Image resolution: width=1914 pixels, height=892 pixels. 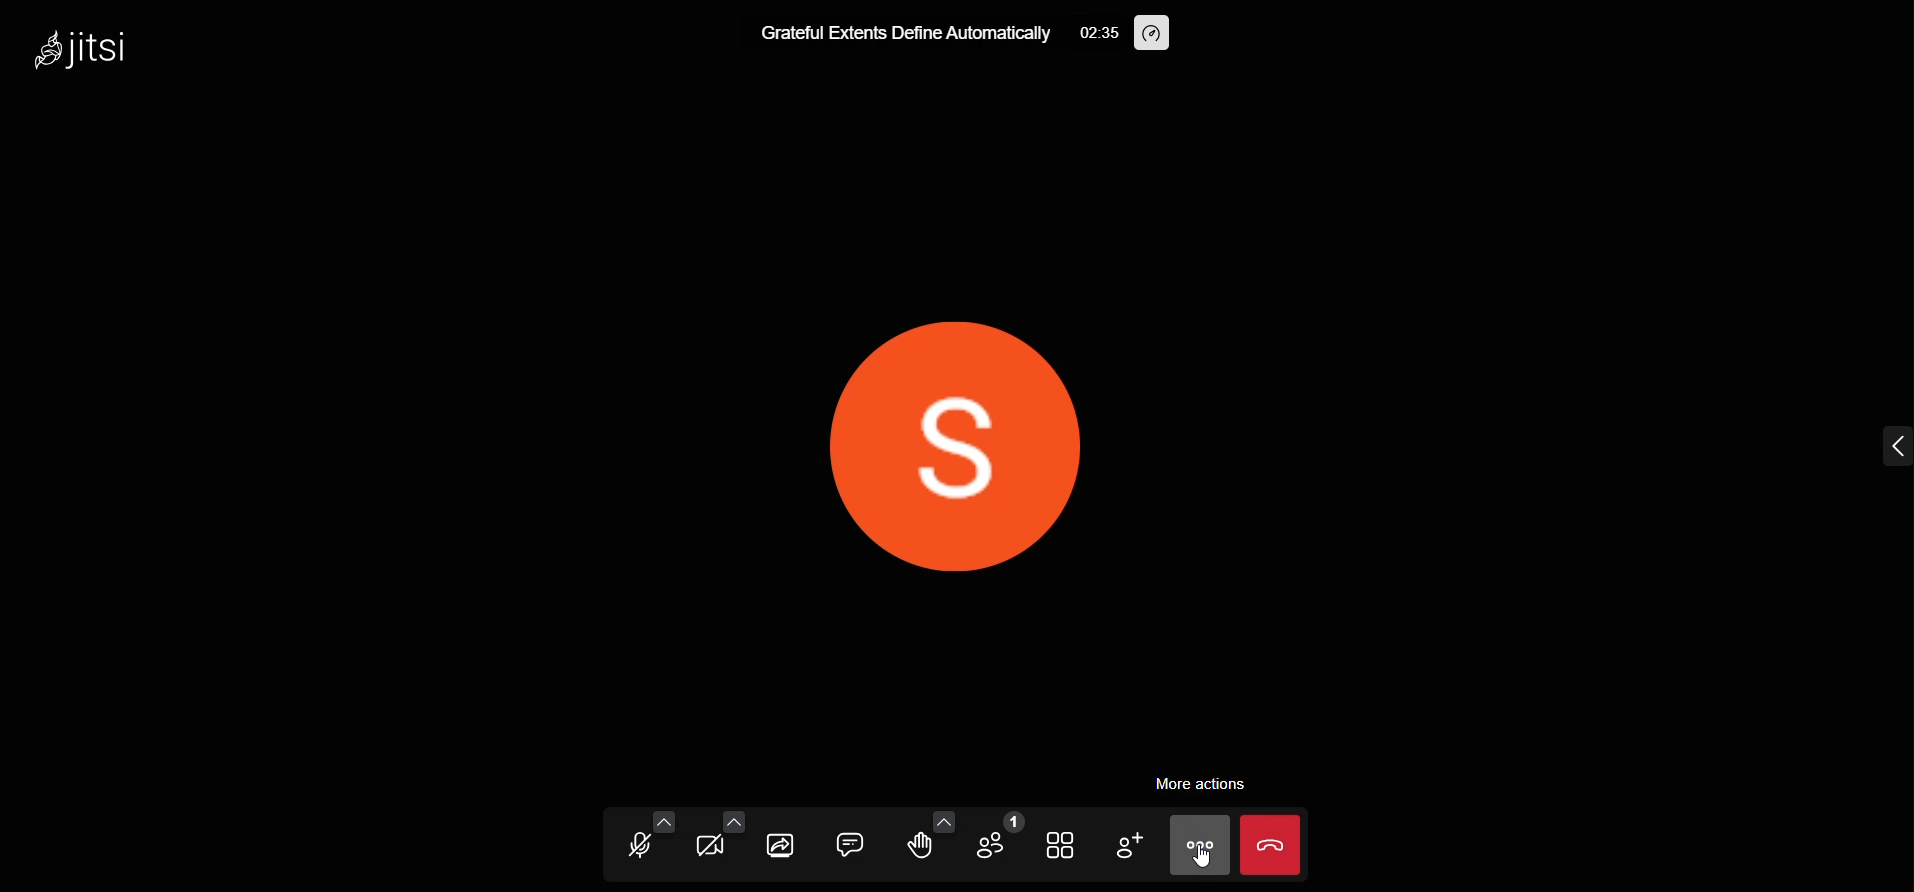 What do you see at coordinates (665, 824) in the screenshot?
I see `audio setting` at bounding box center [665, 824].